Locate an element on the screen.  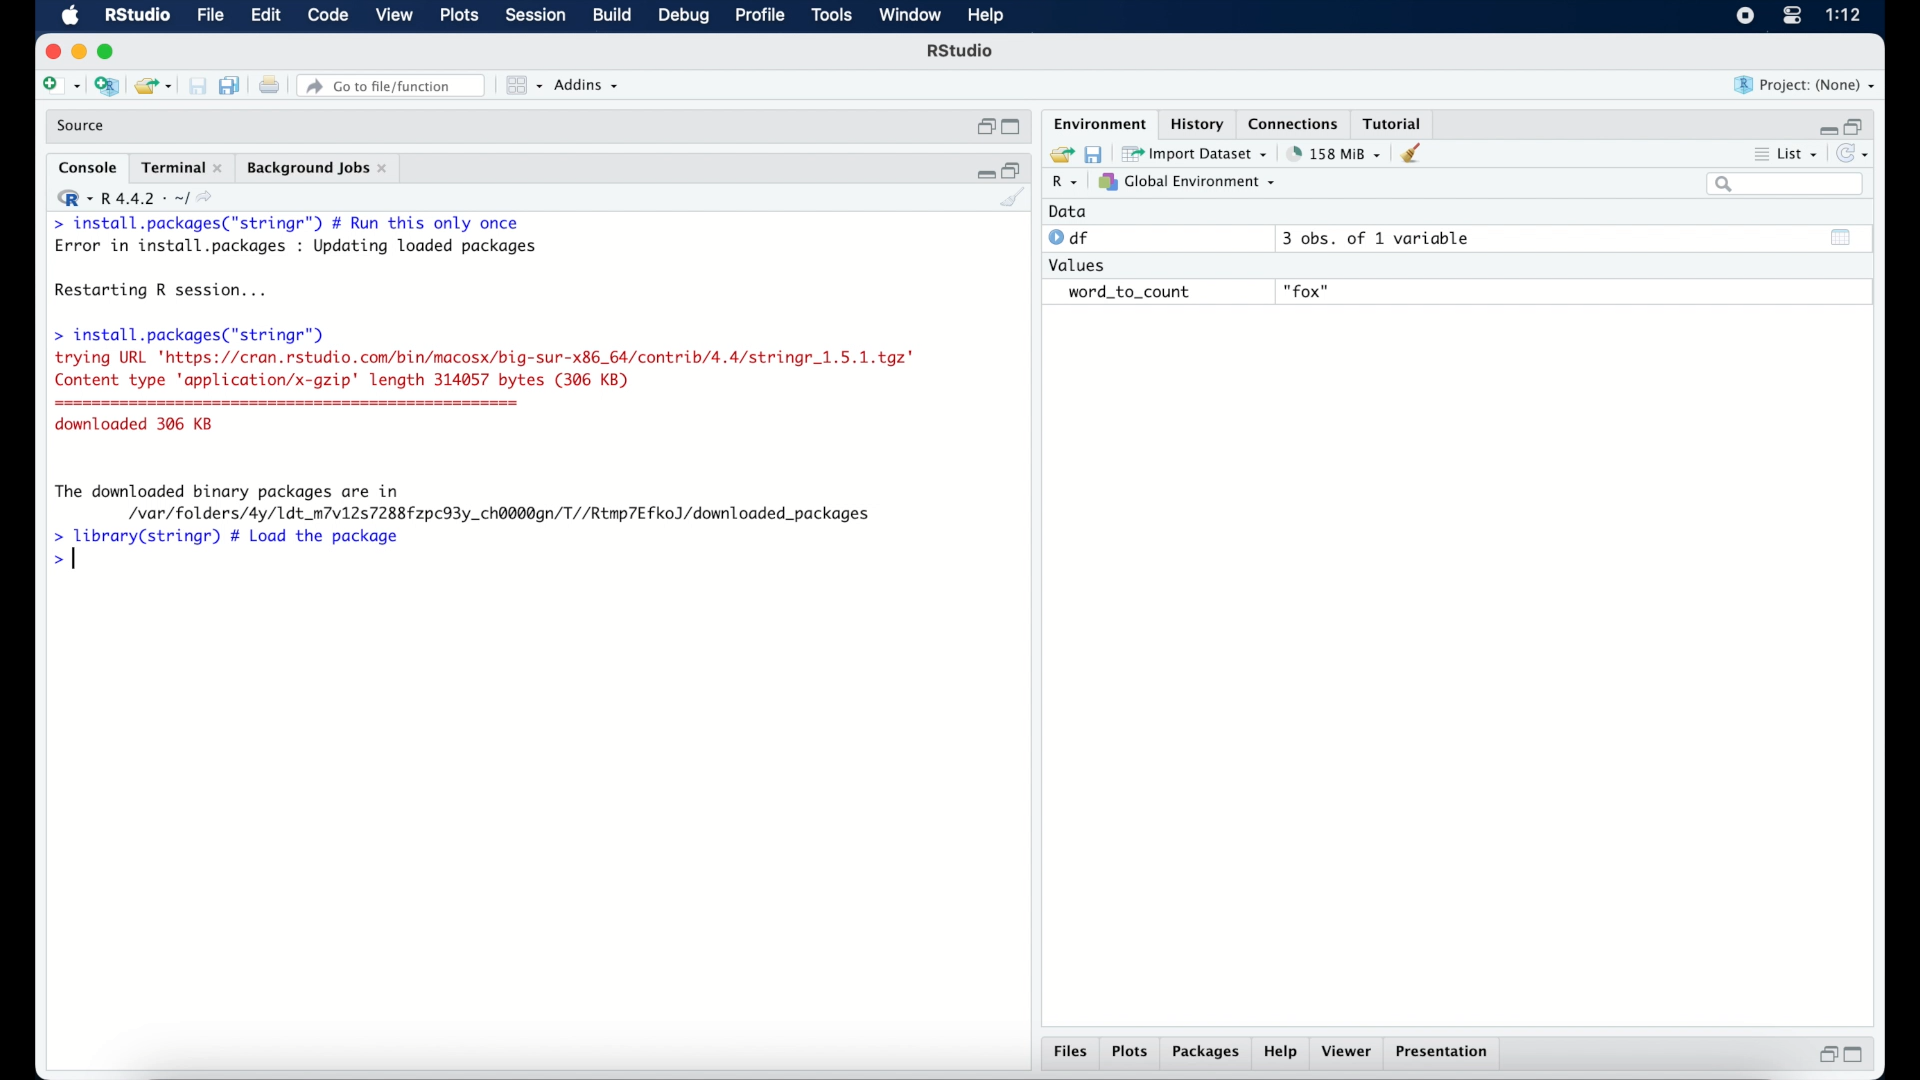
view in pane is located at coordinates (522, 86).